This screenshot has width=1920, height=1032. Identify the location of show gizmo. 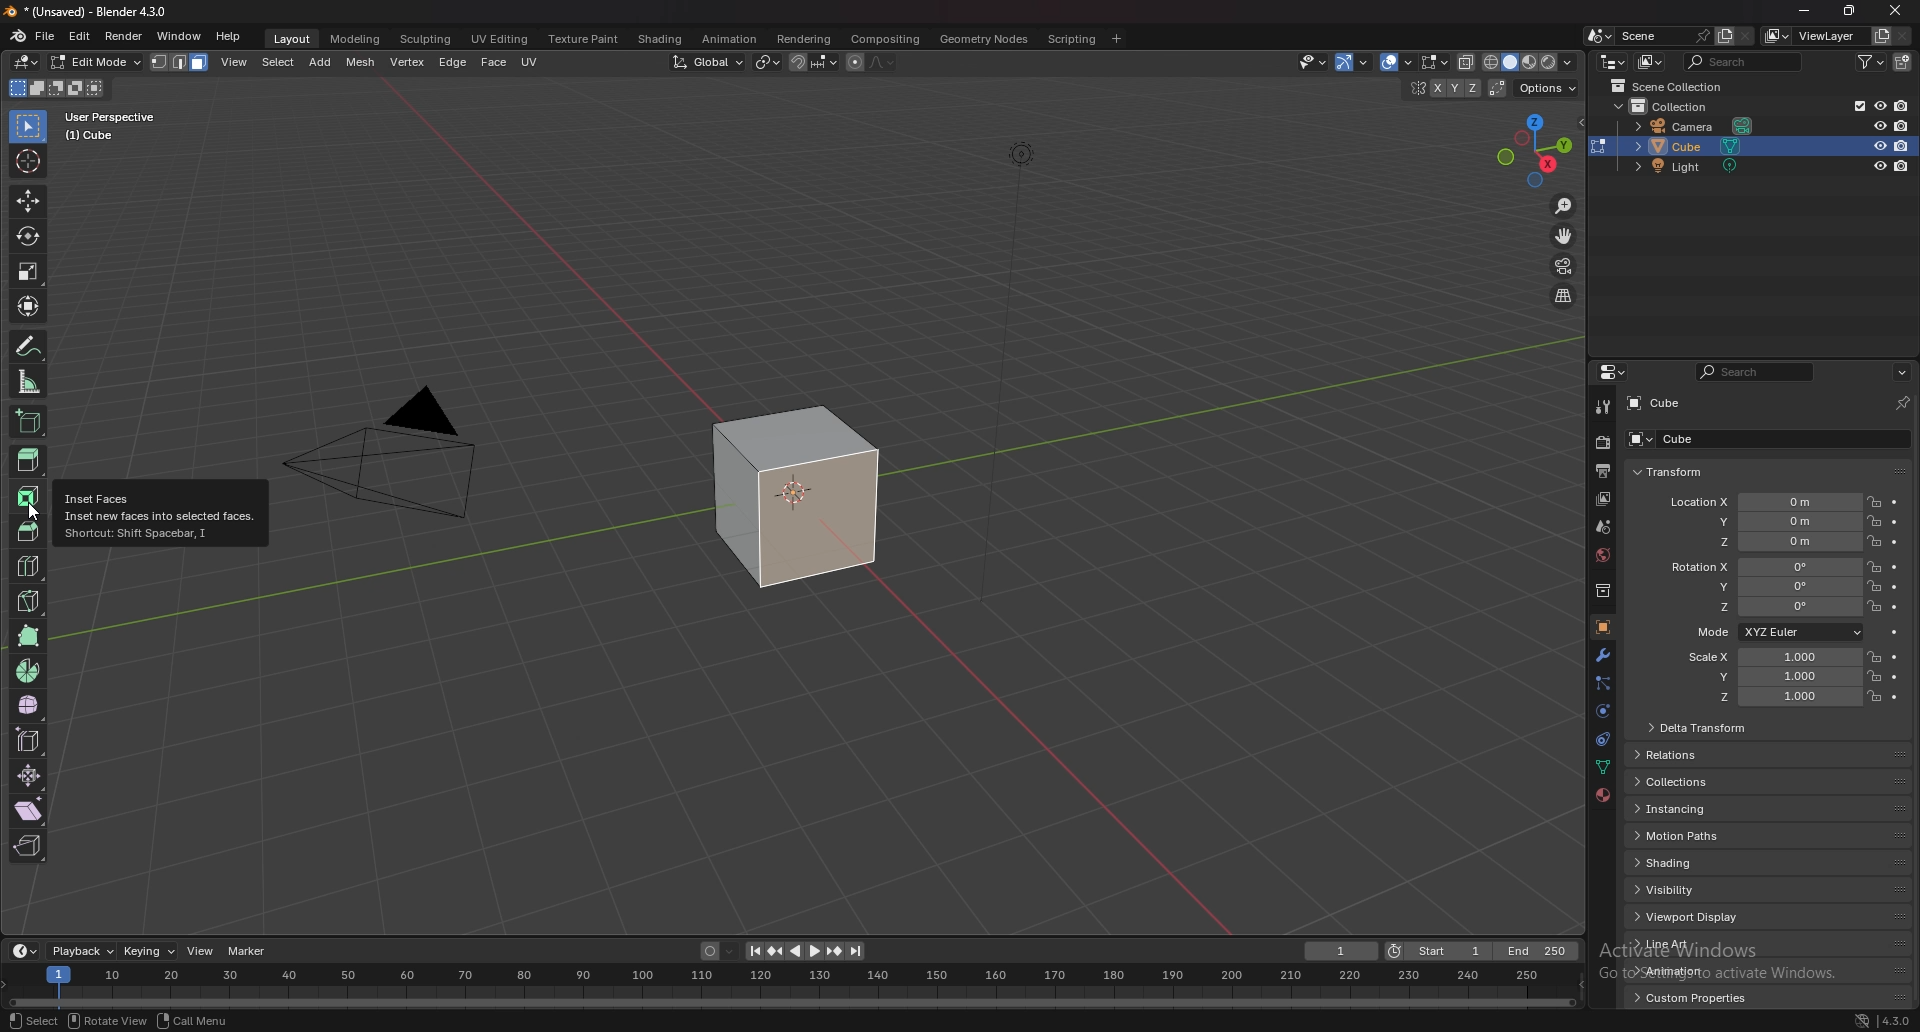
(1351, 62).